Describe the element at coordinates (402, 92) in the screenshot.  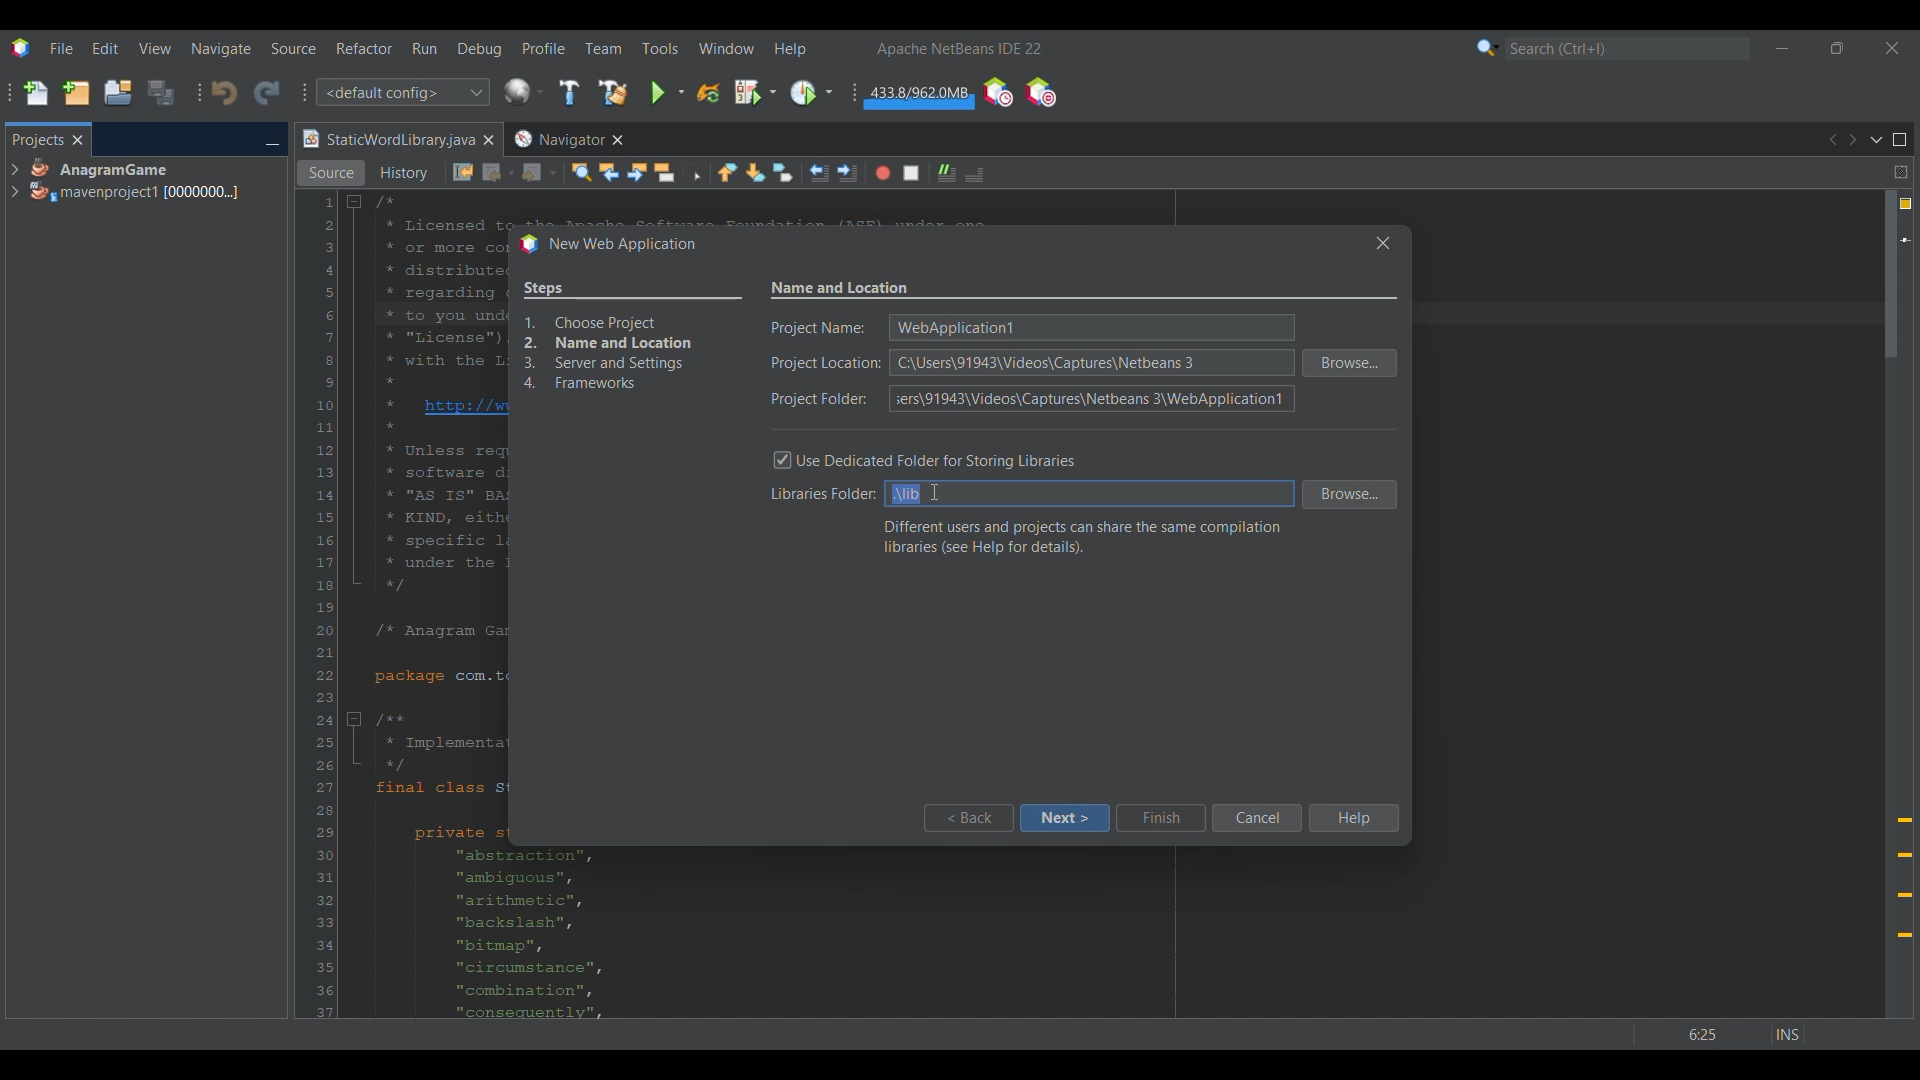
I see `Configuration options` at that location.